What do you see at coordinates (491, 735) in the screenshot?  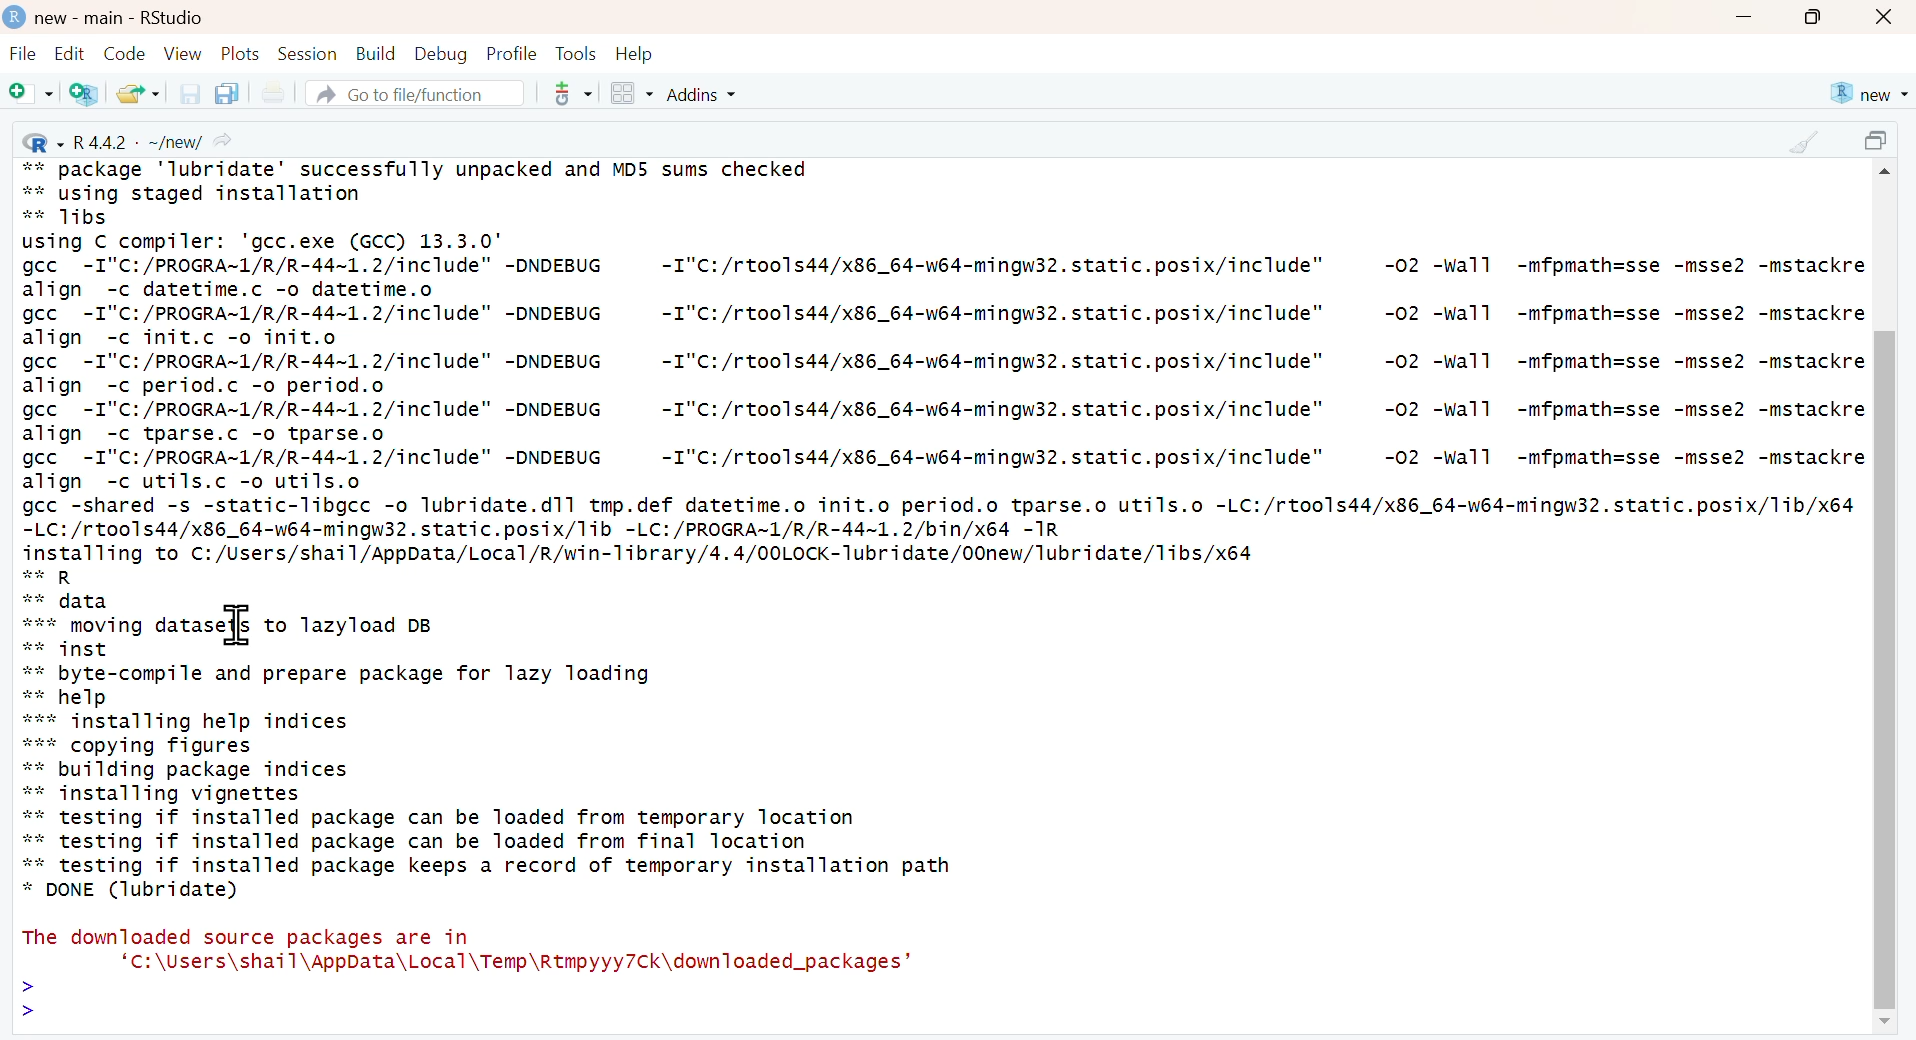 I see `** R** data*** moving datasets to lazyload DB“* inst** pyte-compile and prepare package for lazy loading** help**% installing help indices#*% copying figures** pbuilding package indices** installing vignettes** testing if installed package can be loaded from temporary location** testing if installed package can be loaded from final location** testing if installed package keeps a record of temporary installation path* DONE (lubridate)` at bounding box center [491, 735].